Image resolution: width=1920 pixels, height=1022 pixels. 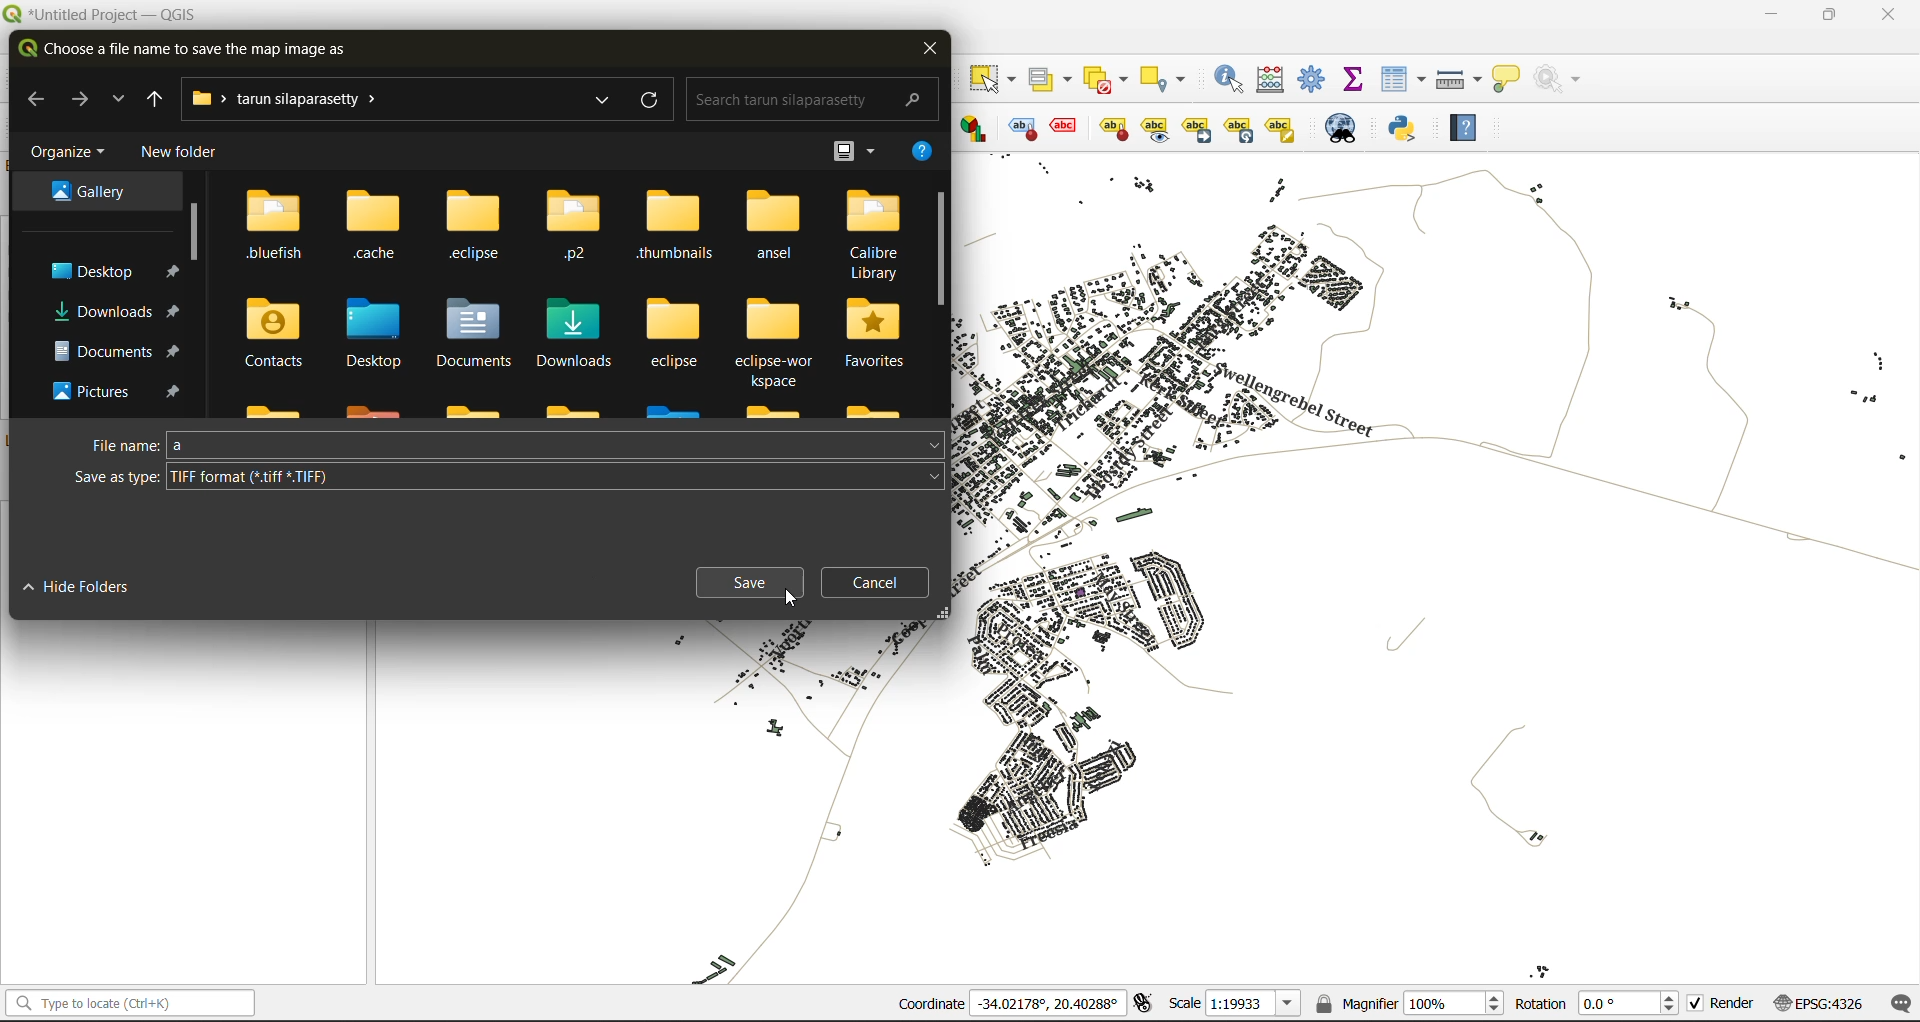 What do you see at coordinates (296, 100) in the screenshot?
I see `file path` at bounding box center [296, 100].